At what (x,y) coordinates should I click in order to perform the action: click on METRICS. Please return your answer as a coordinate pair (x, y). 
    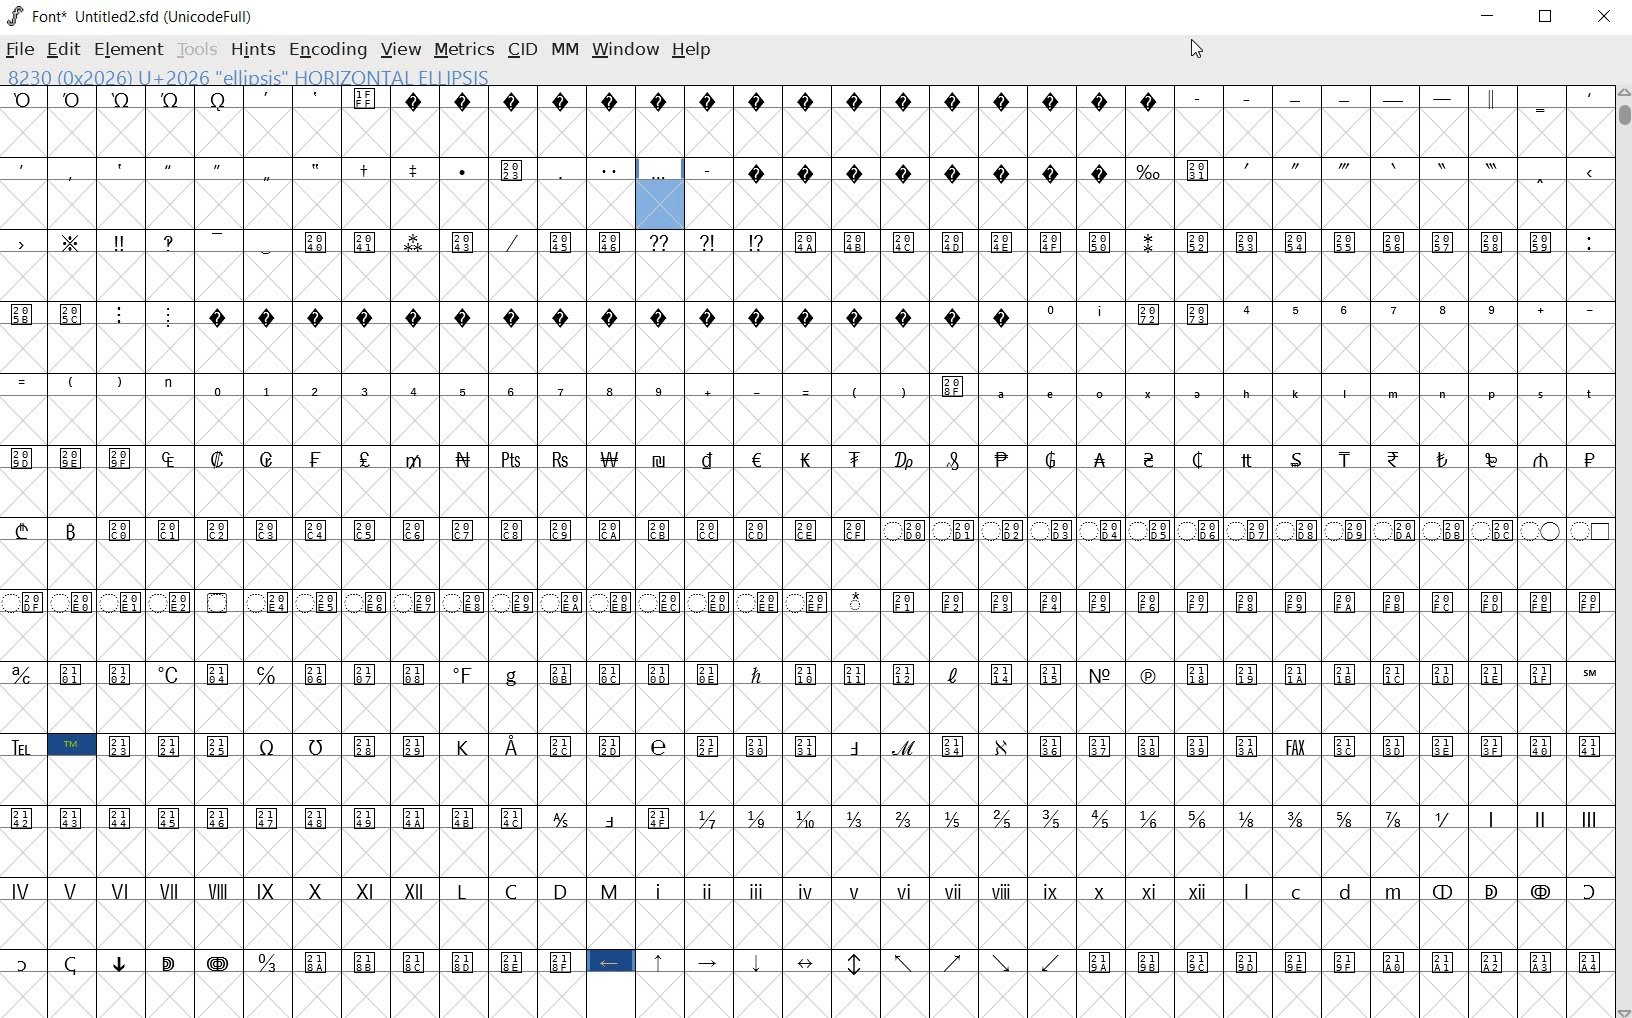
    Looking at the image, I should click on (464, 49).